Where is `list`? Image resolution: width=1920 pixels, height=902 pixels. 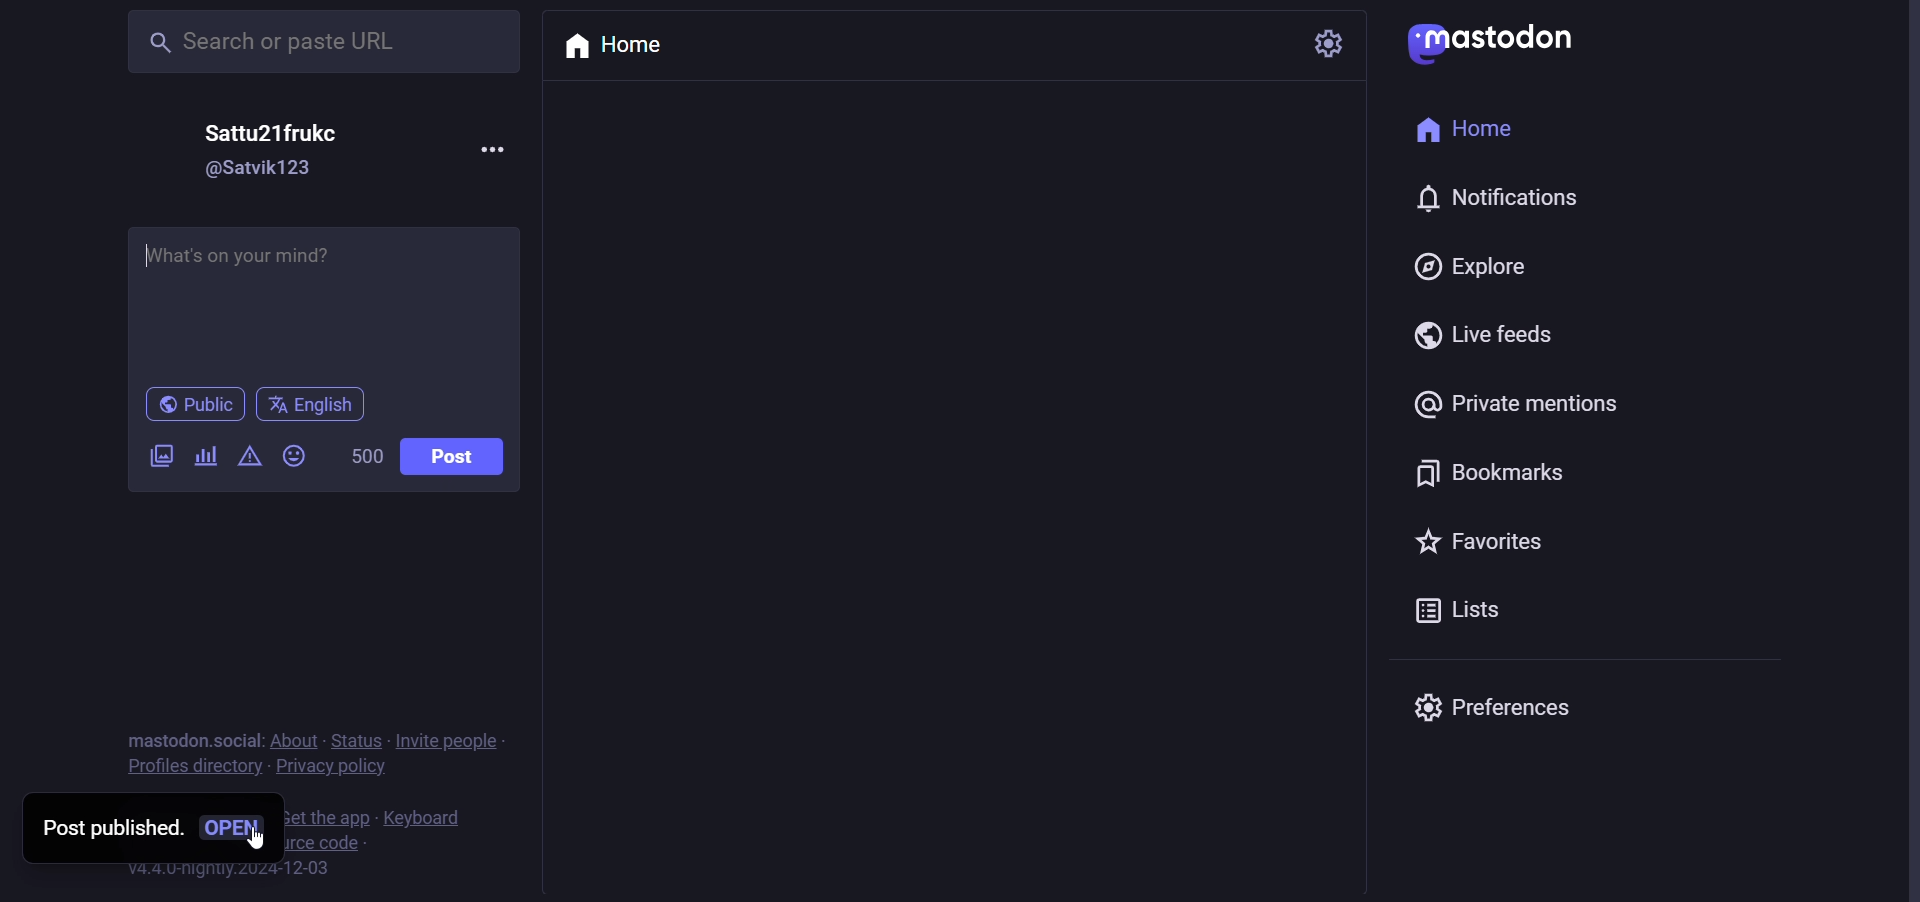
list is located at coordinates (1468, 610).